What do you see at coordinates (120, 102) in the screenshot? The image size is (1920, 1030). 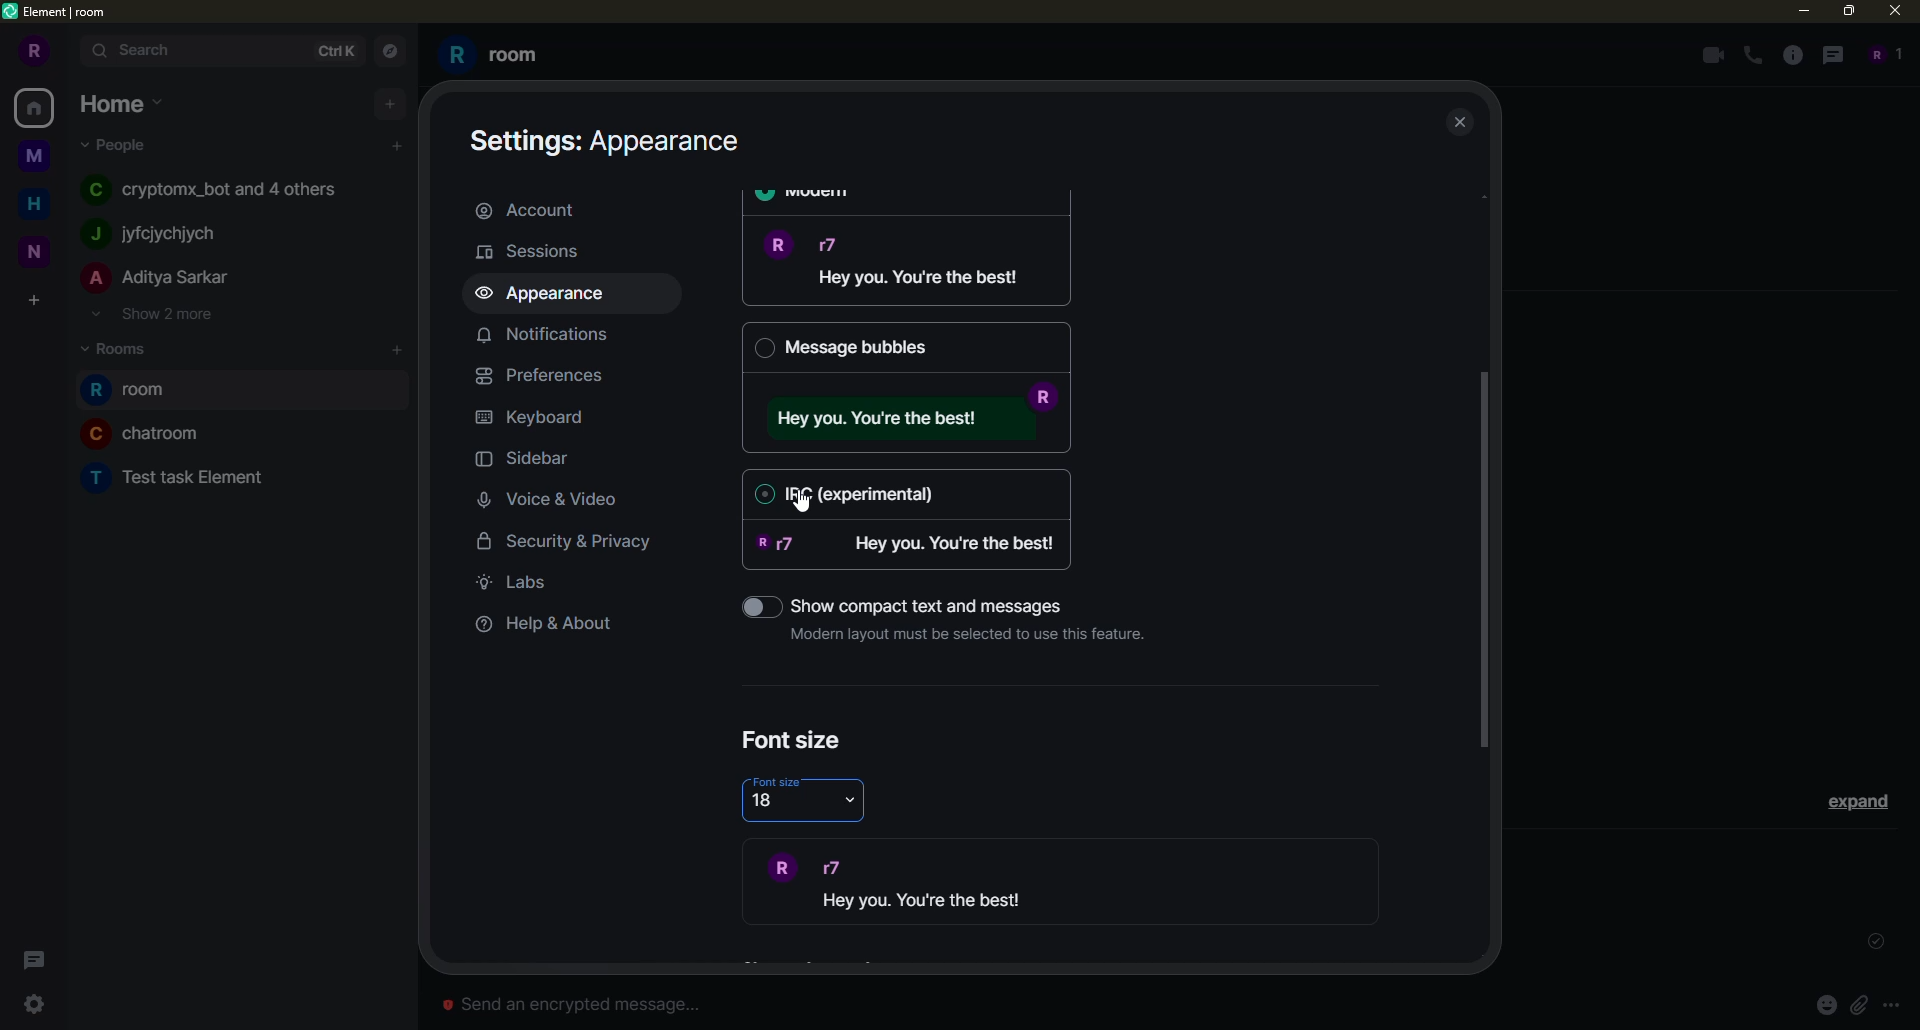 I see `home` at bounding box center [120, 102].